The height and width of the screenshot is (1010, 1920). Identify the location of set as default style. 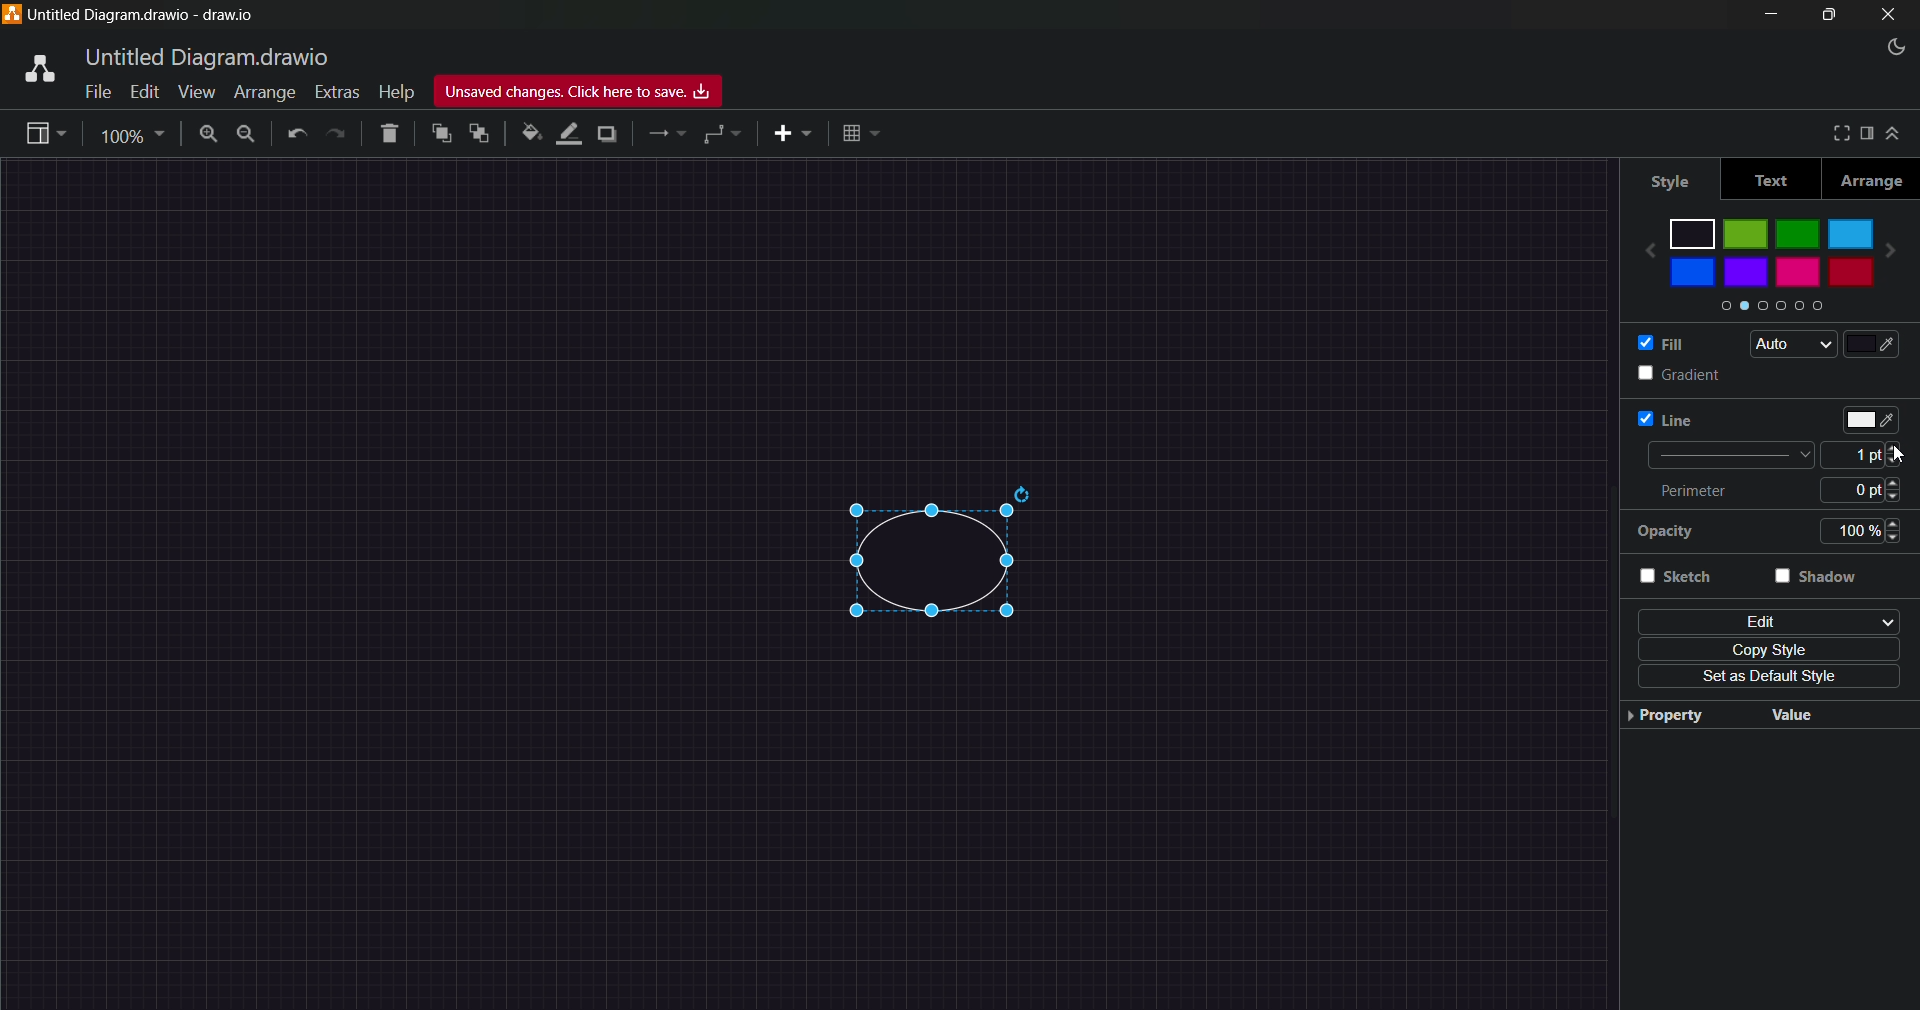
(1767, 678).